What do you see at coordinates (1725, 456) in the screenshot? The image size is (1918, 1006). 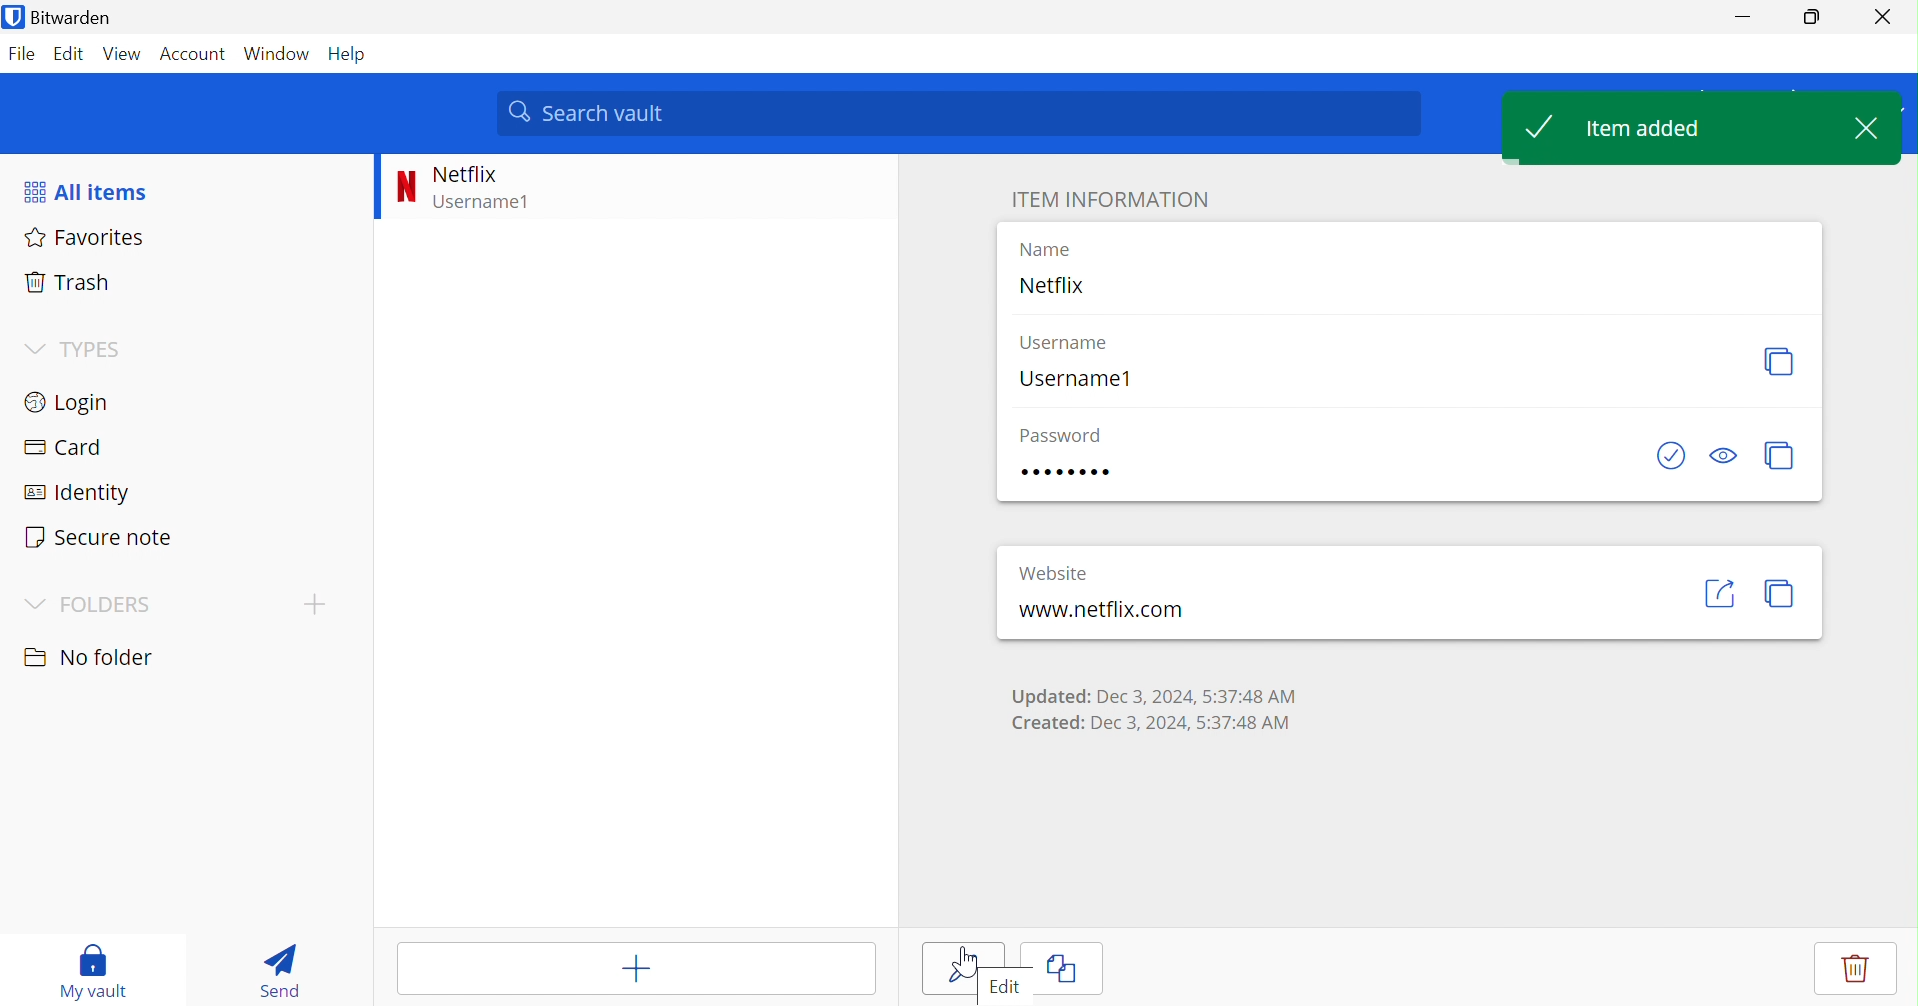 I see `Toggle visibility` at bounding box center [1725, 456].